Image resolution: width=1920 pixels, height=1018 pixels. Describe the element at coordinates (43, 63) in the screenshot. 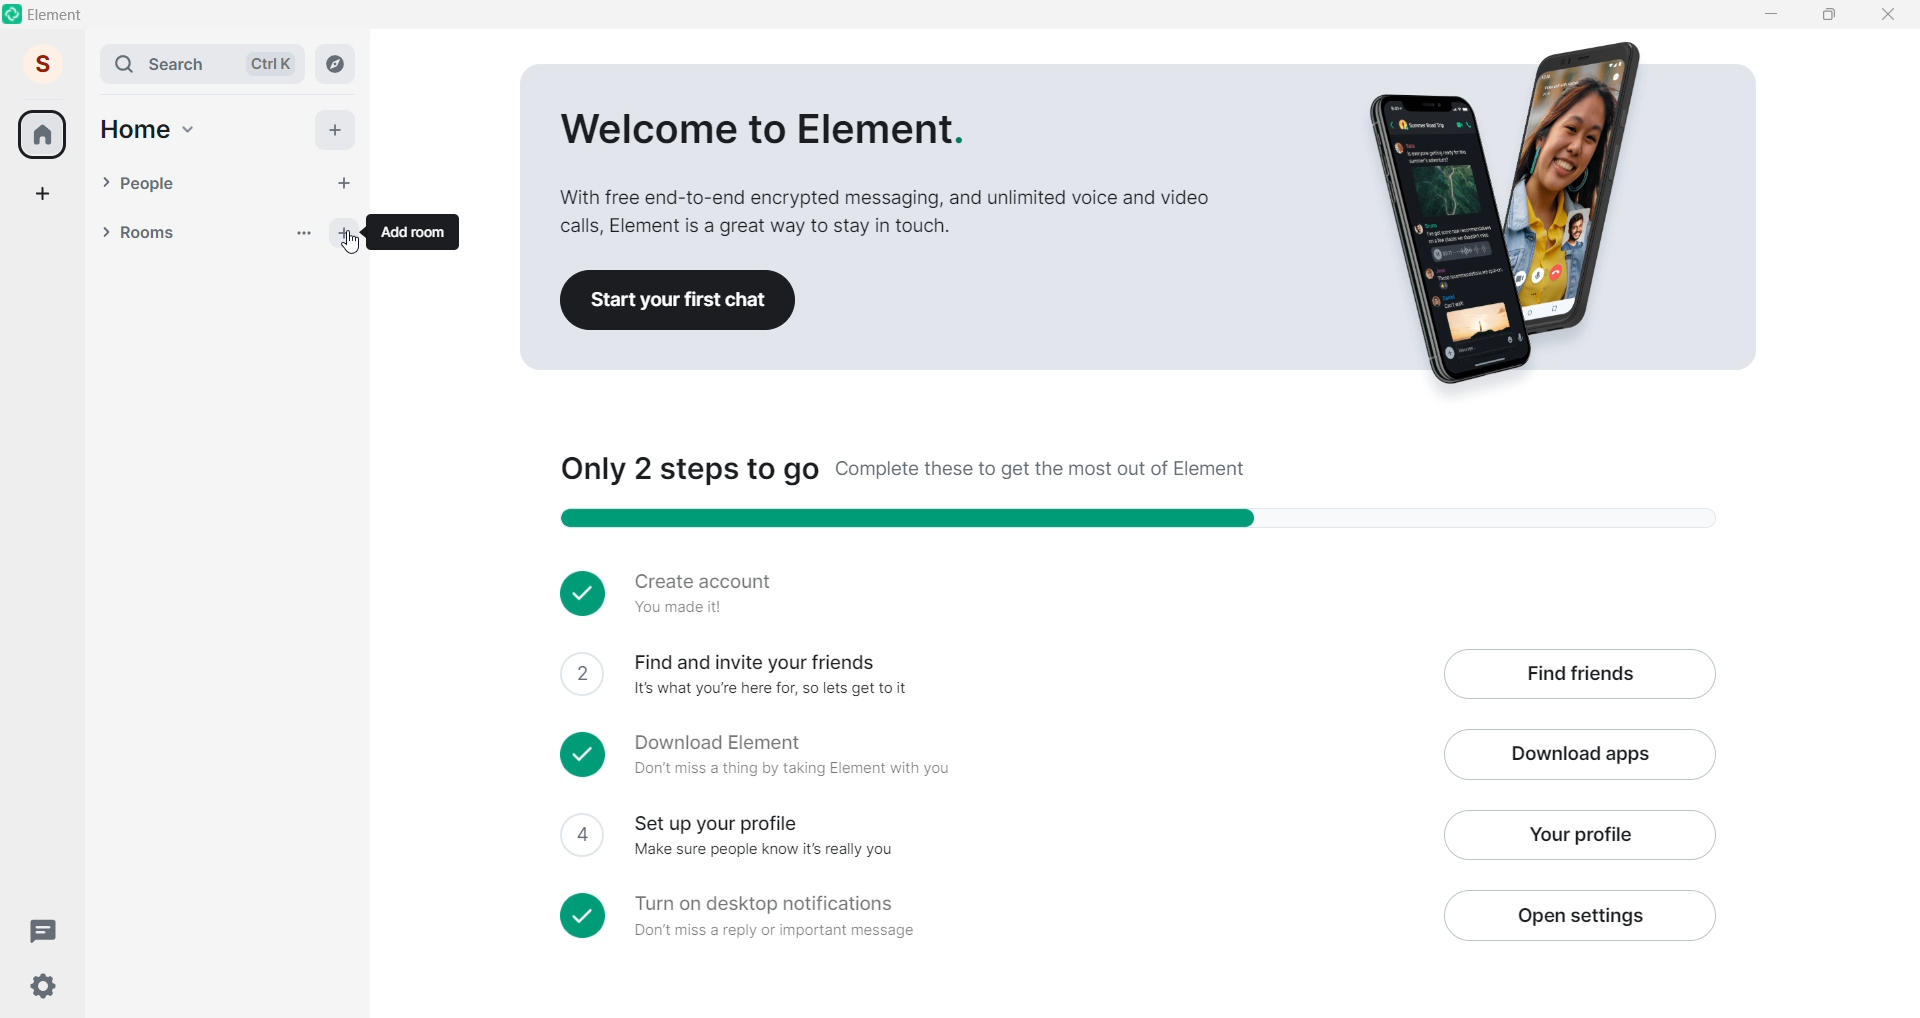

I see `Account` at that location.